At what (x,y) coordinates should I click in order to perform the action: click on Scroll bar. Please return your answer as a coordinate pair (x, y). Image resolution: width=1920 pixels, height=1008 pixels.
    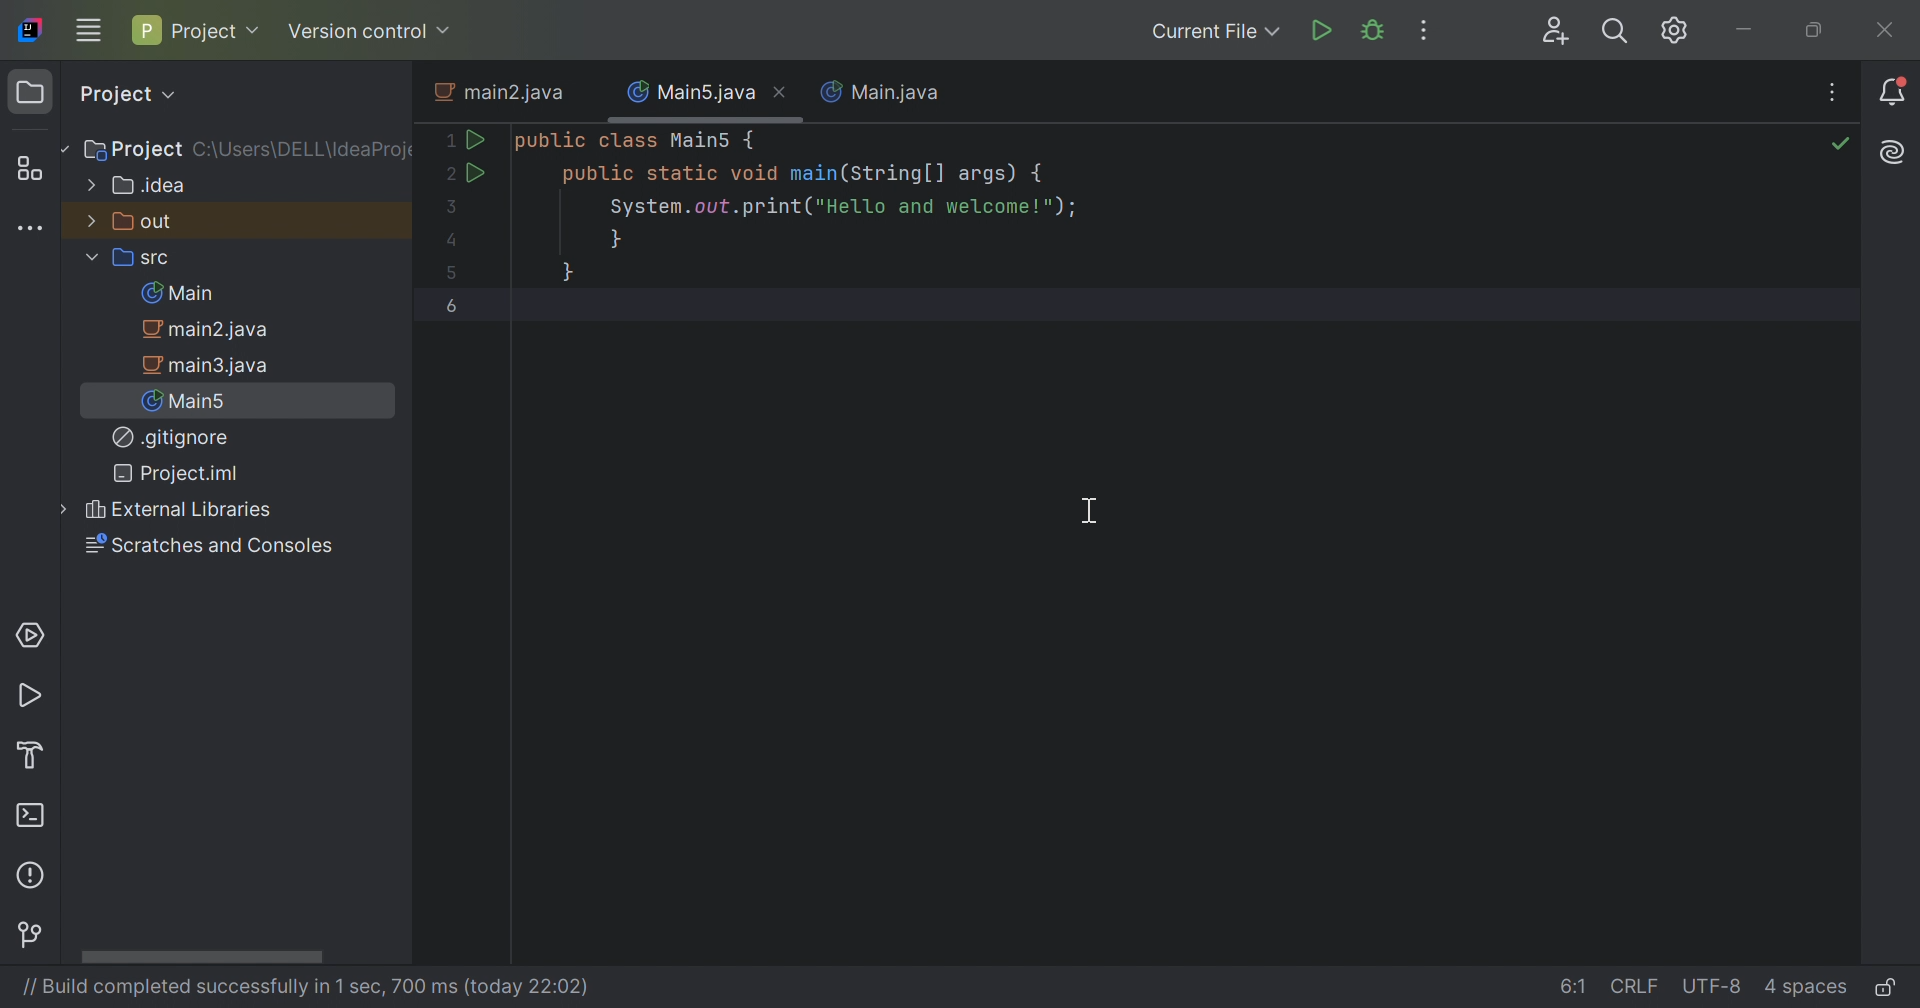
    Looking at the image, I should click on (201, 957).